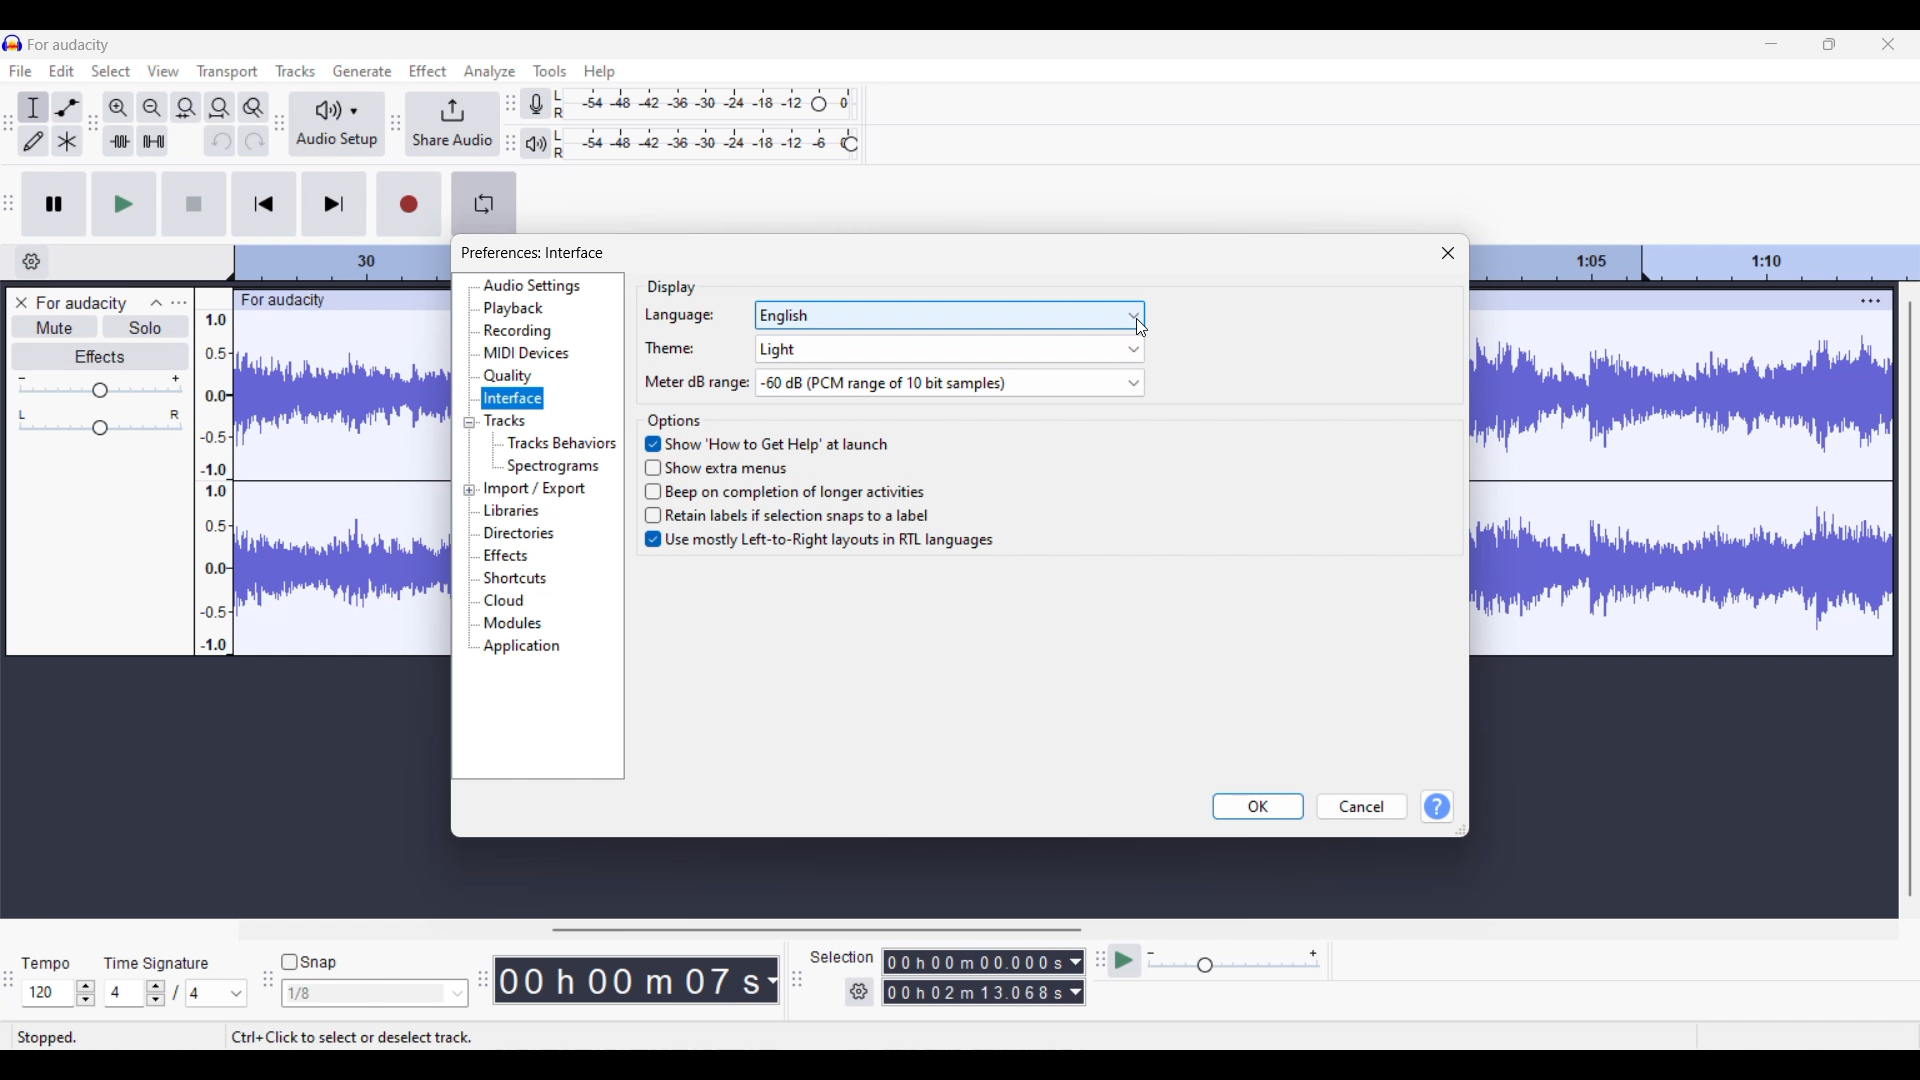 This screenshot has width=1920, height=1080. I want to click on Close track, so click(21, 302).